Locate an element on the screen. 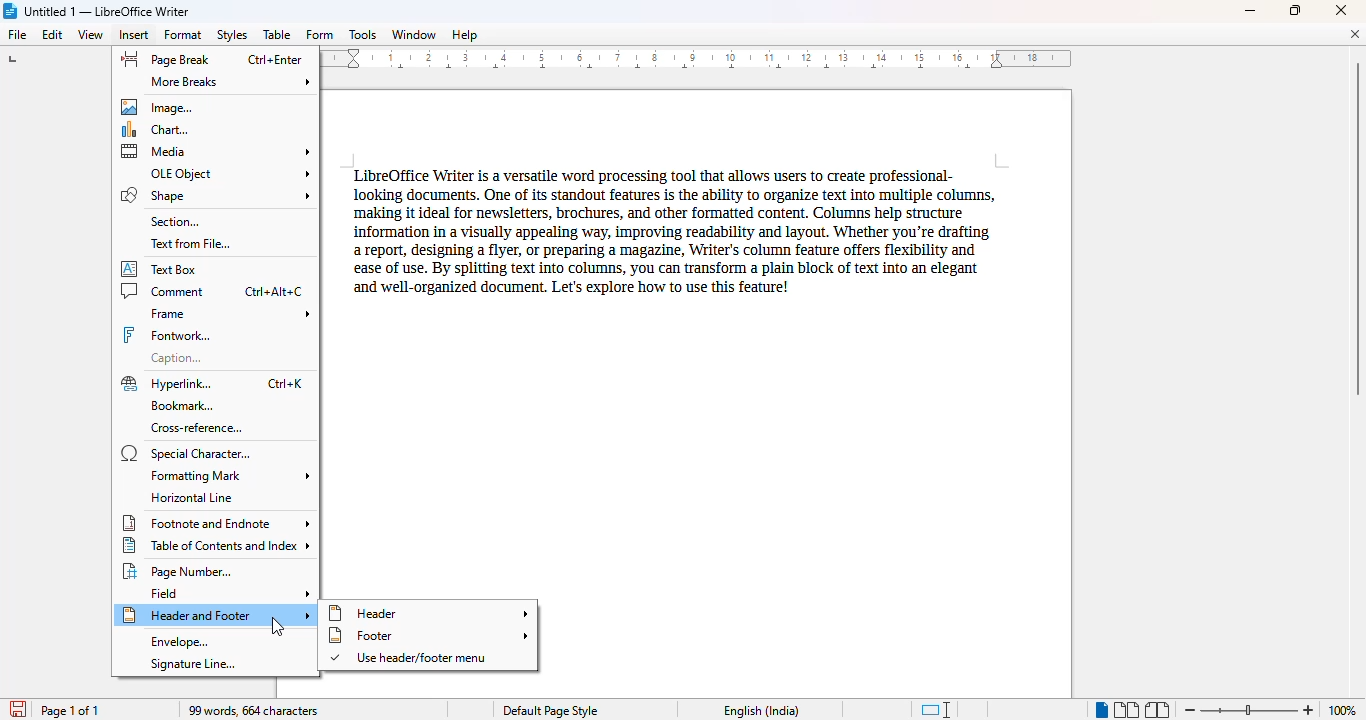 This screenshot has width=1366, height=720. frame is located at coordinates (229, 314).